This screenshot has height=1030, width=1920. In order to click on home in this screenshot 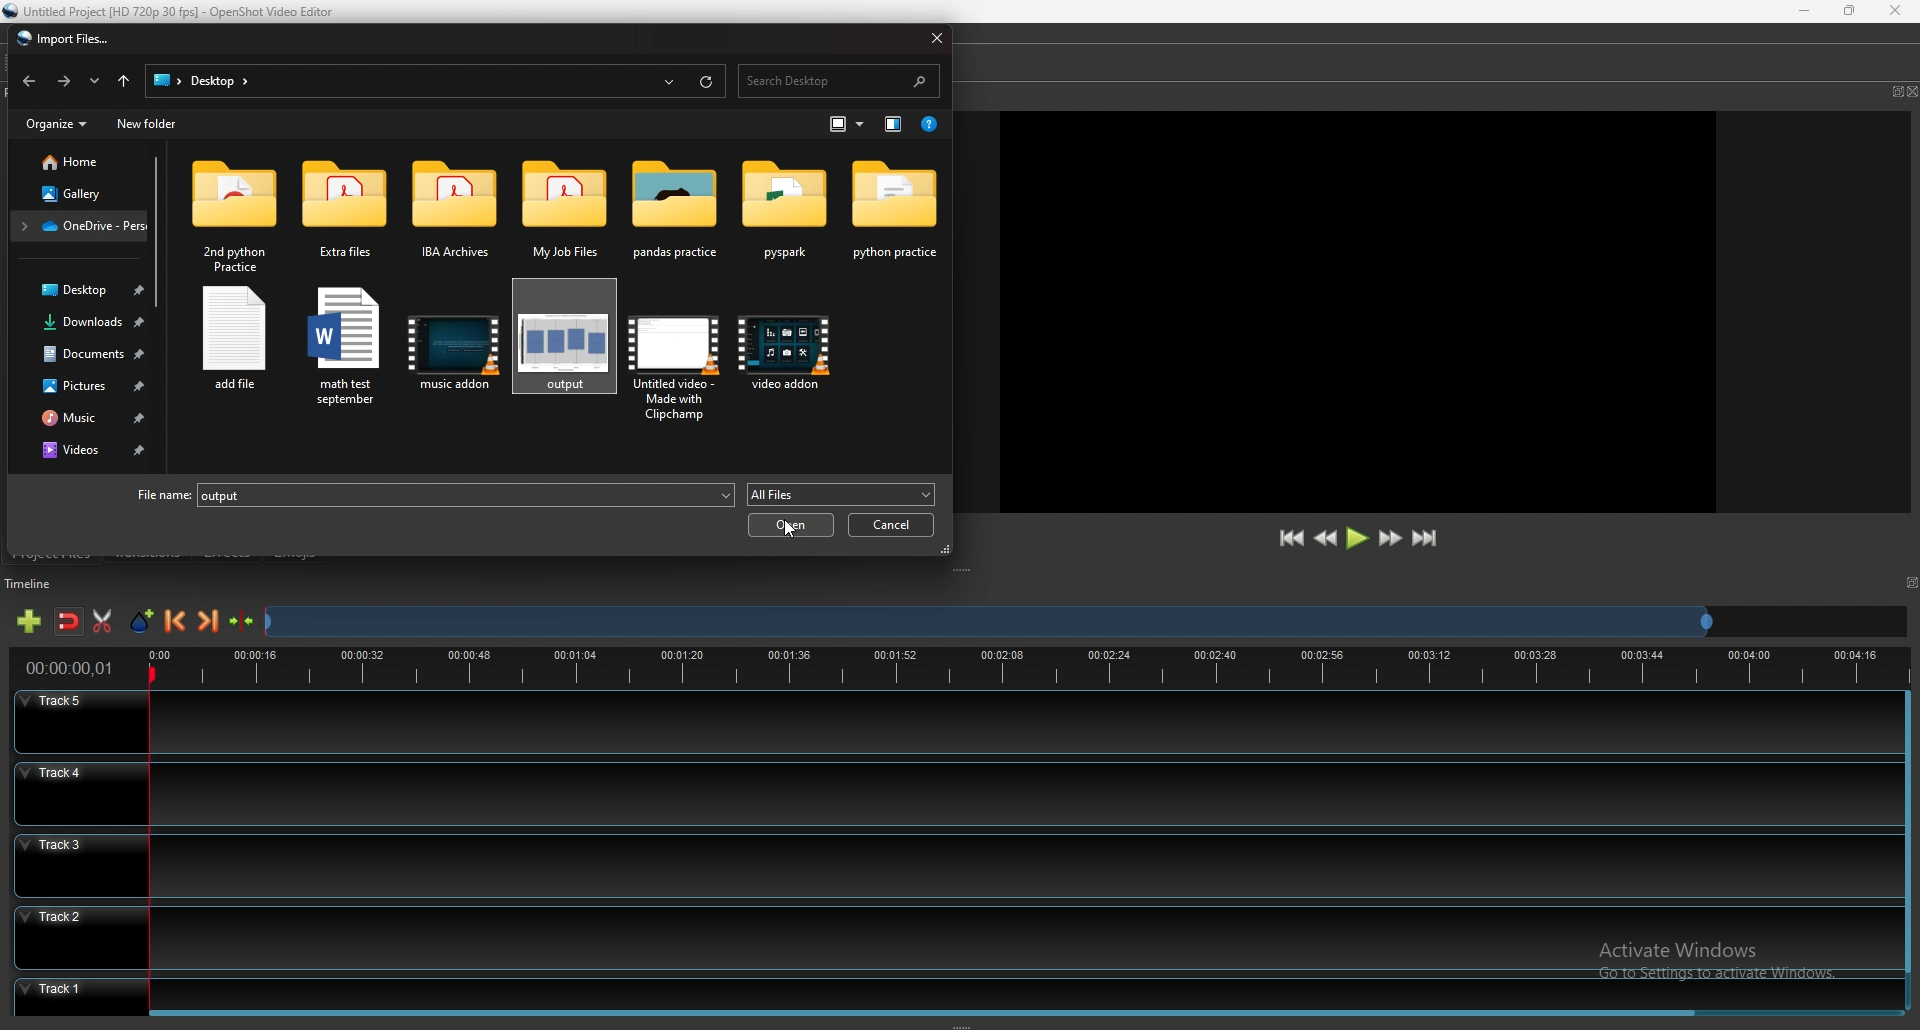, I will do `click(81, 161)`.